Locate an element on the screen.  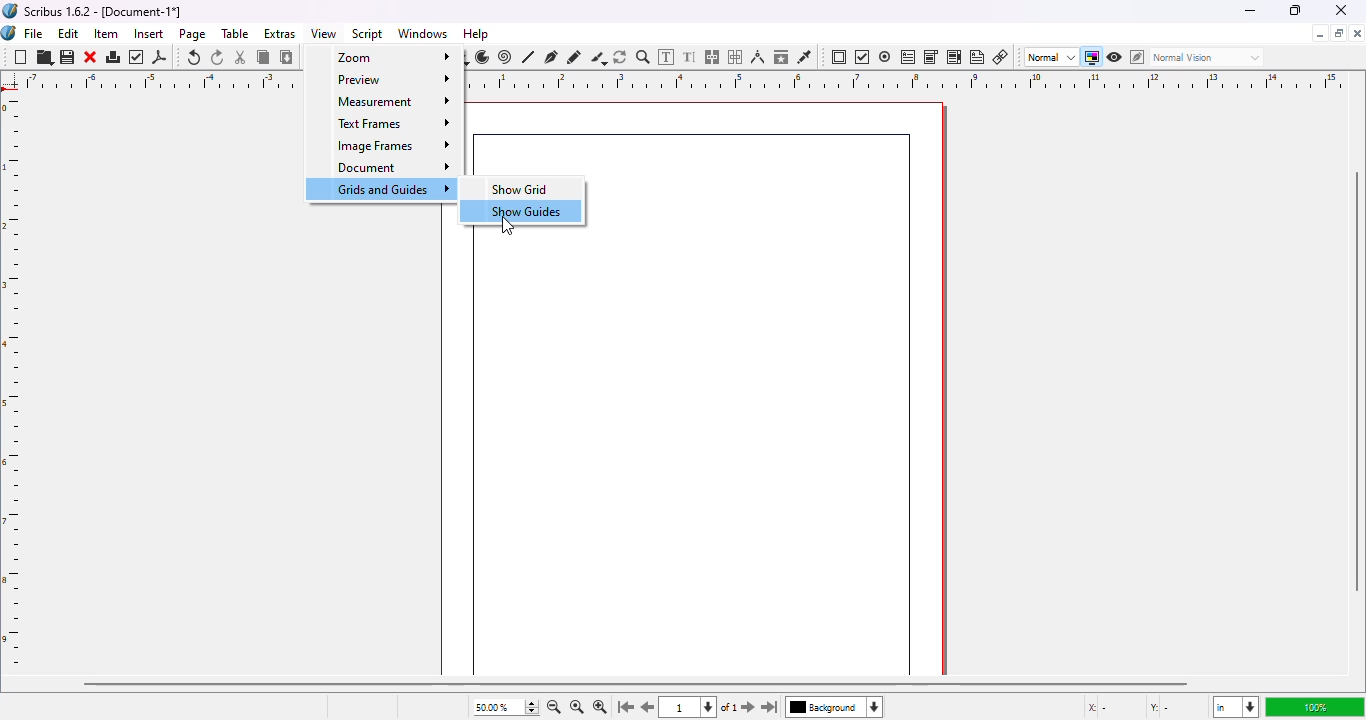
zoom in by the stepping value in tools preferences is located at coordinates (599, 708).